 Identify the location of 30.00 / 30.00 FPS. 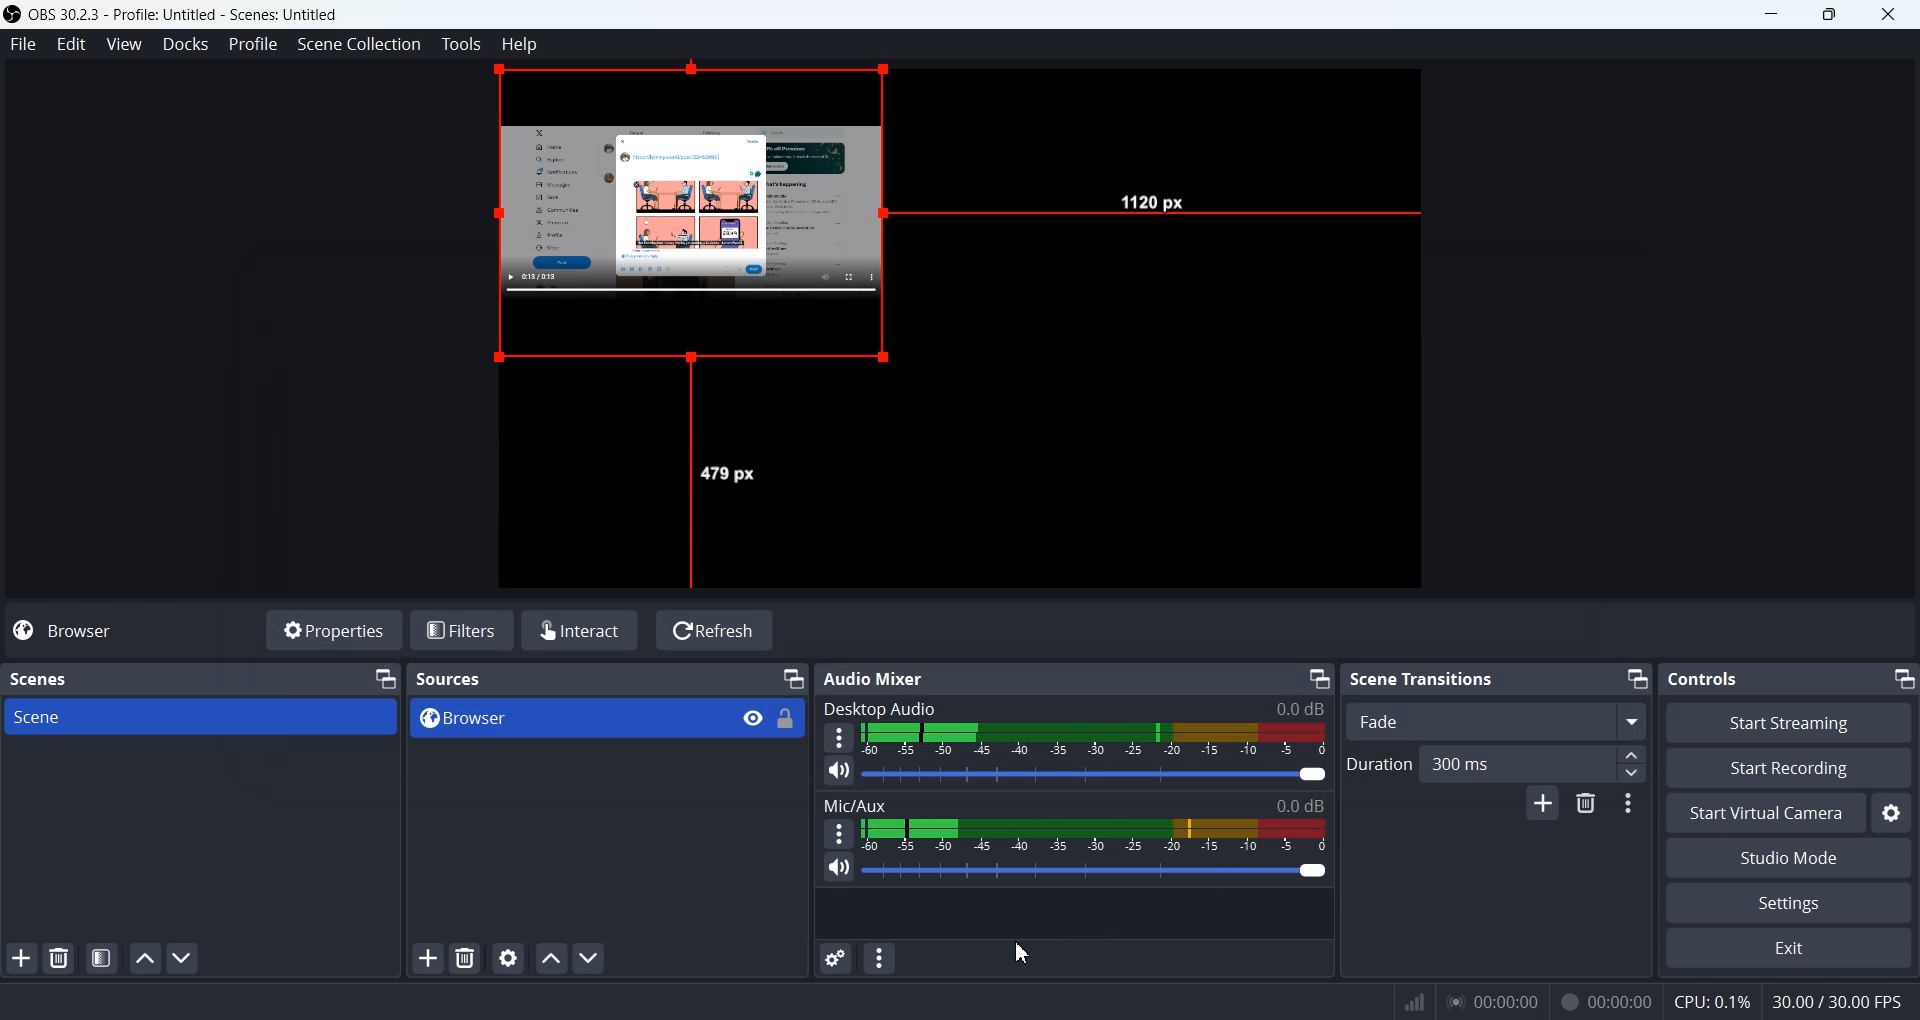
(1842, 1002).